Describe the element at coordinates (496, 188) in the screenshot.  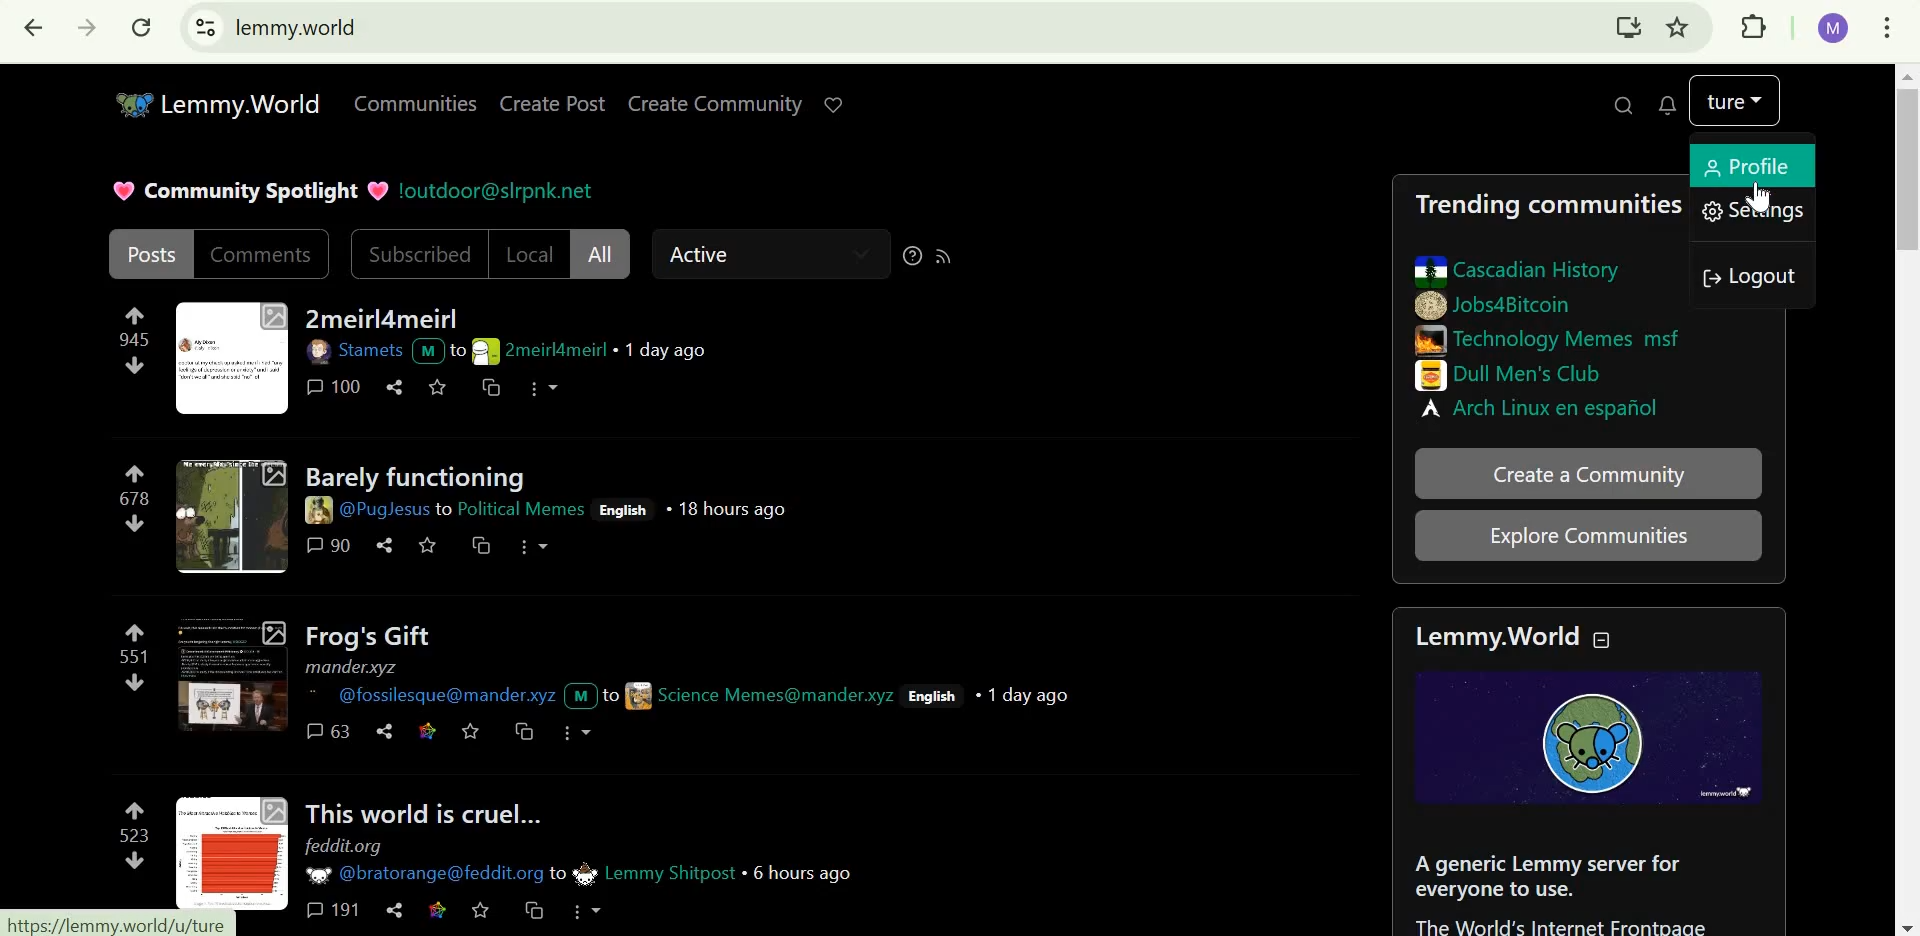
I see `!outdoor@slrpnk.net` at that location.